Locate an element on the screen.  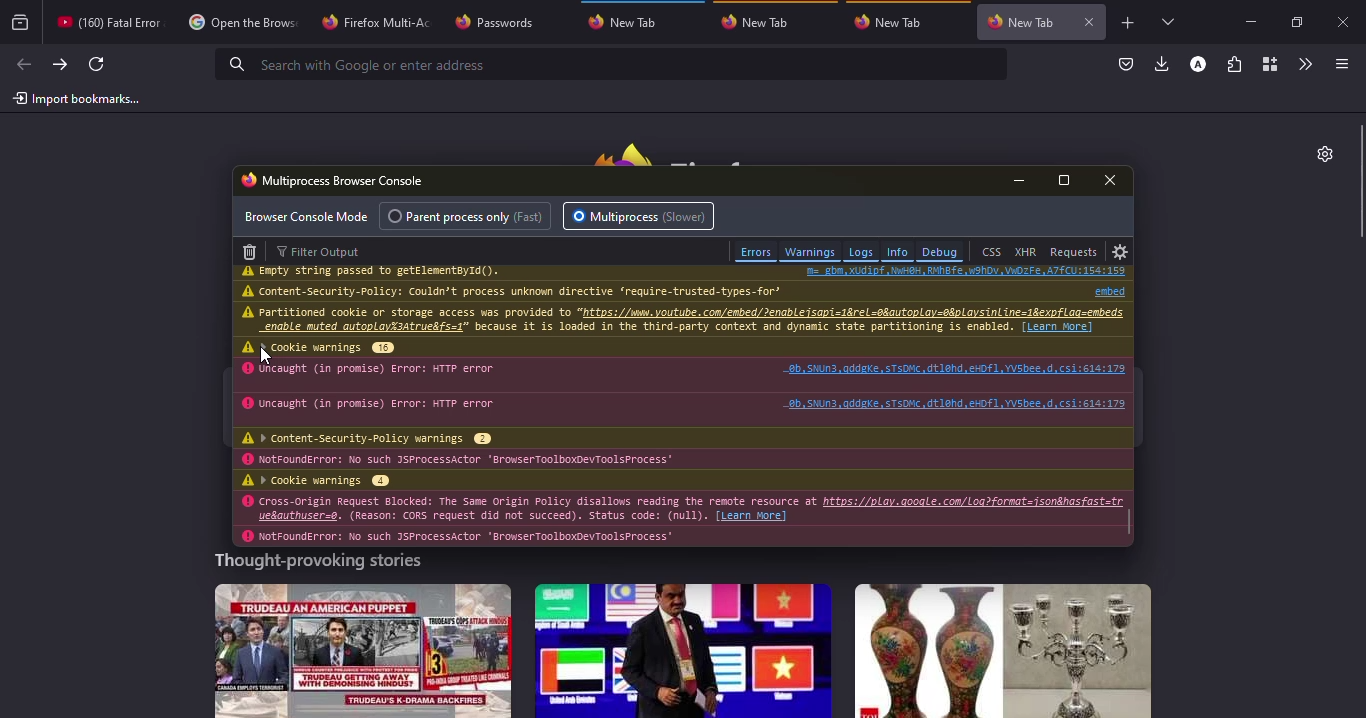
cursor is located at coordinates (266, 356).